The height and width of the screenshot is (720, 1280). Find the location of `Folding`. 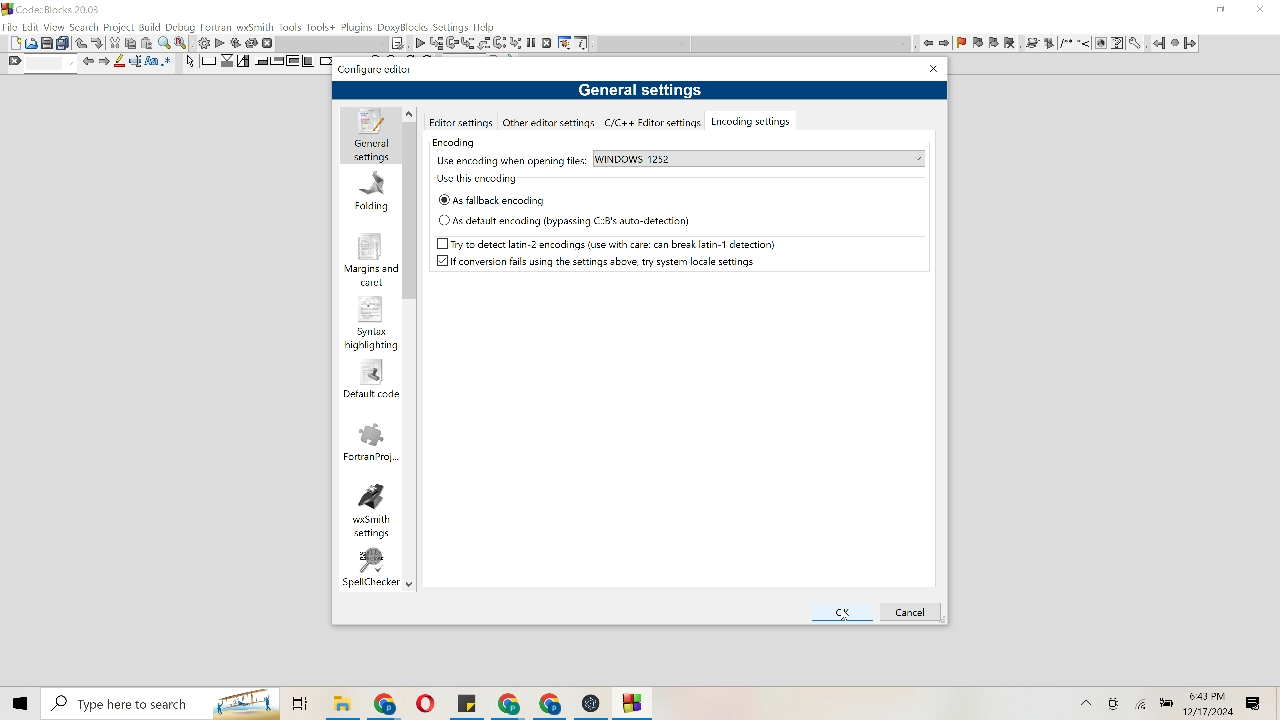

Folding is located at coordinates (371, 192).